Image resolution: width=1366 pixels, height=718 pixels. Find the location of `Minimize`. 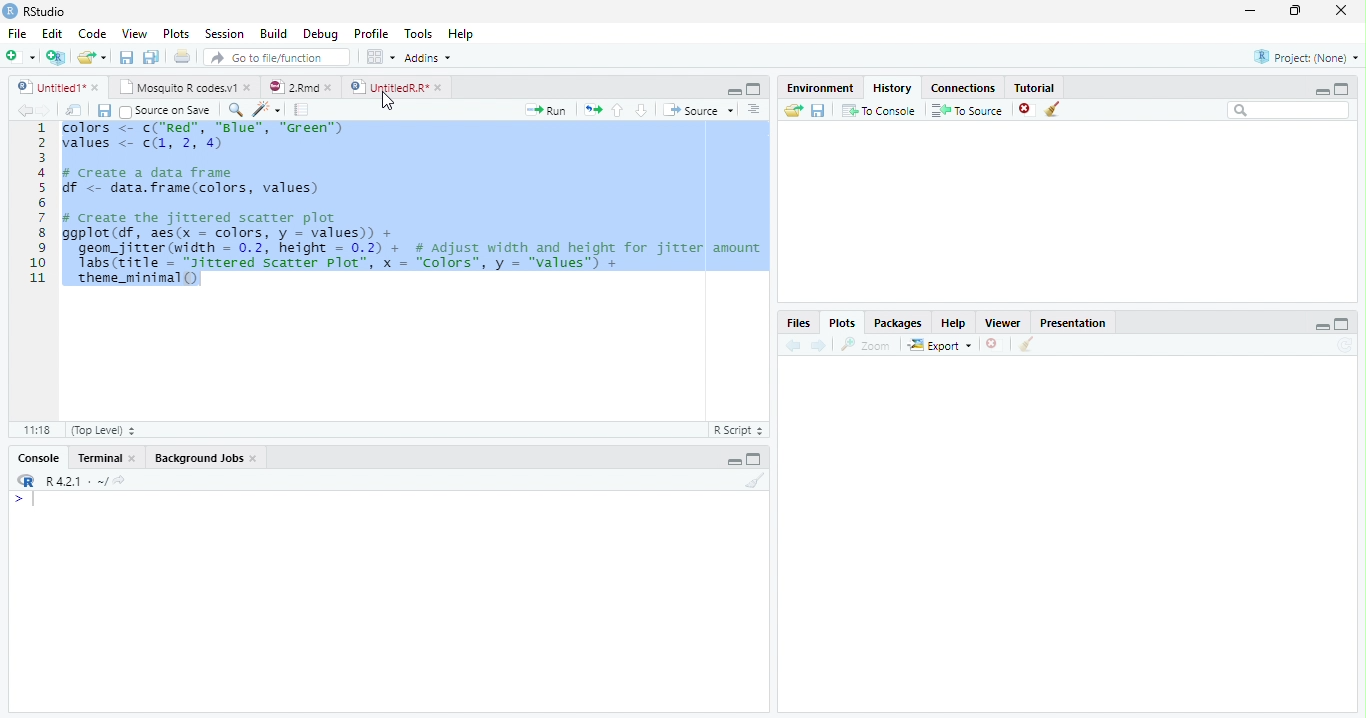

Minimize is located at coordinates (1321, 326).